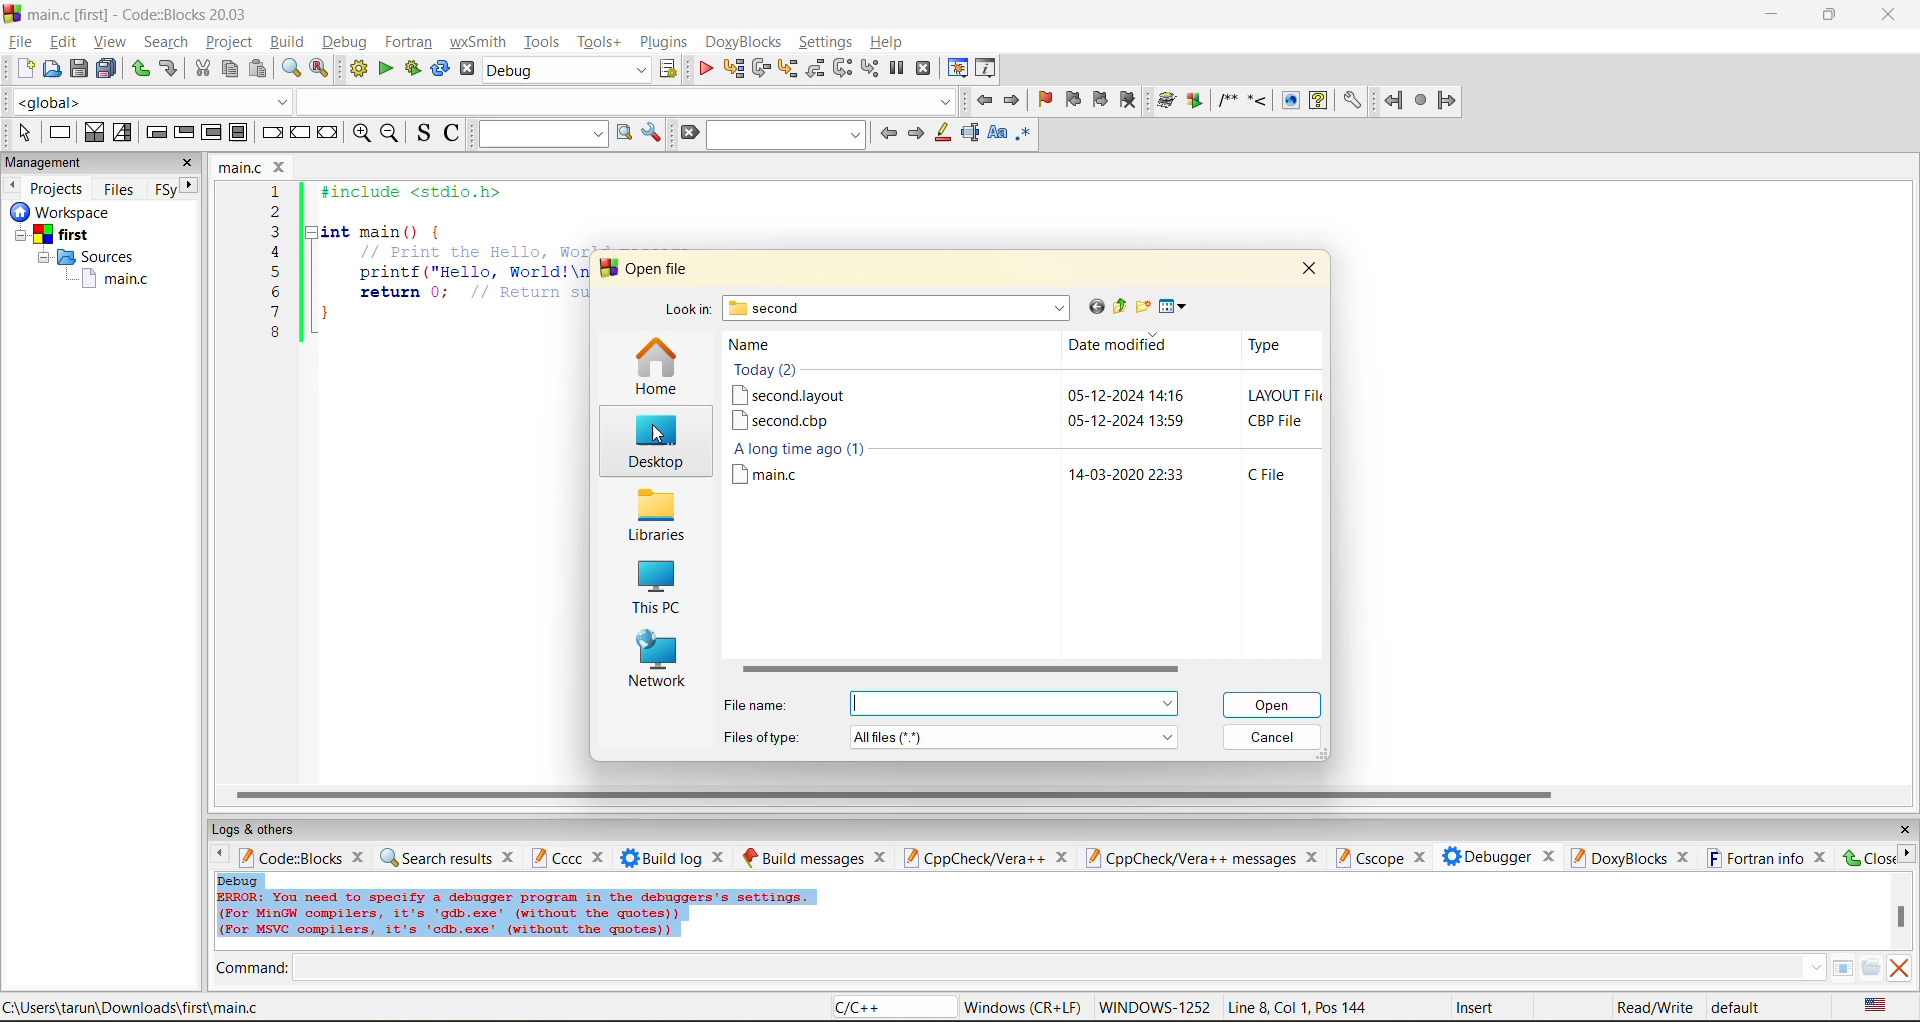  I want to click on open file, so click(660, 269).